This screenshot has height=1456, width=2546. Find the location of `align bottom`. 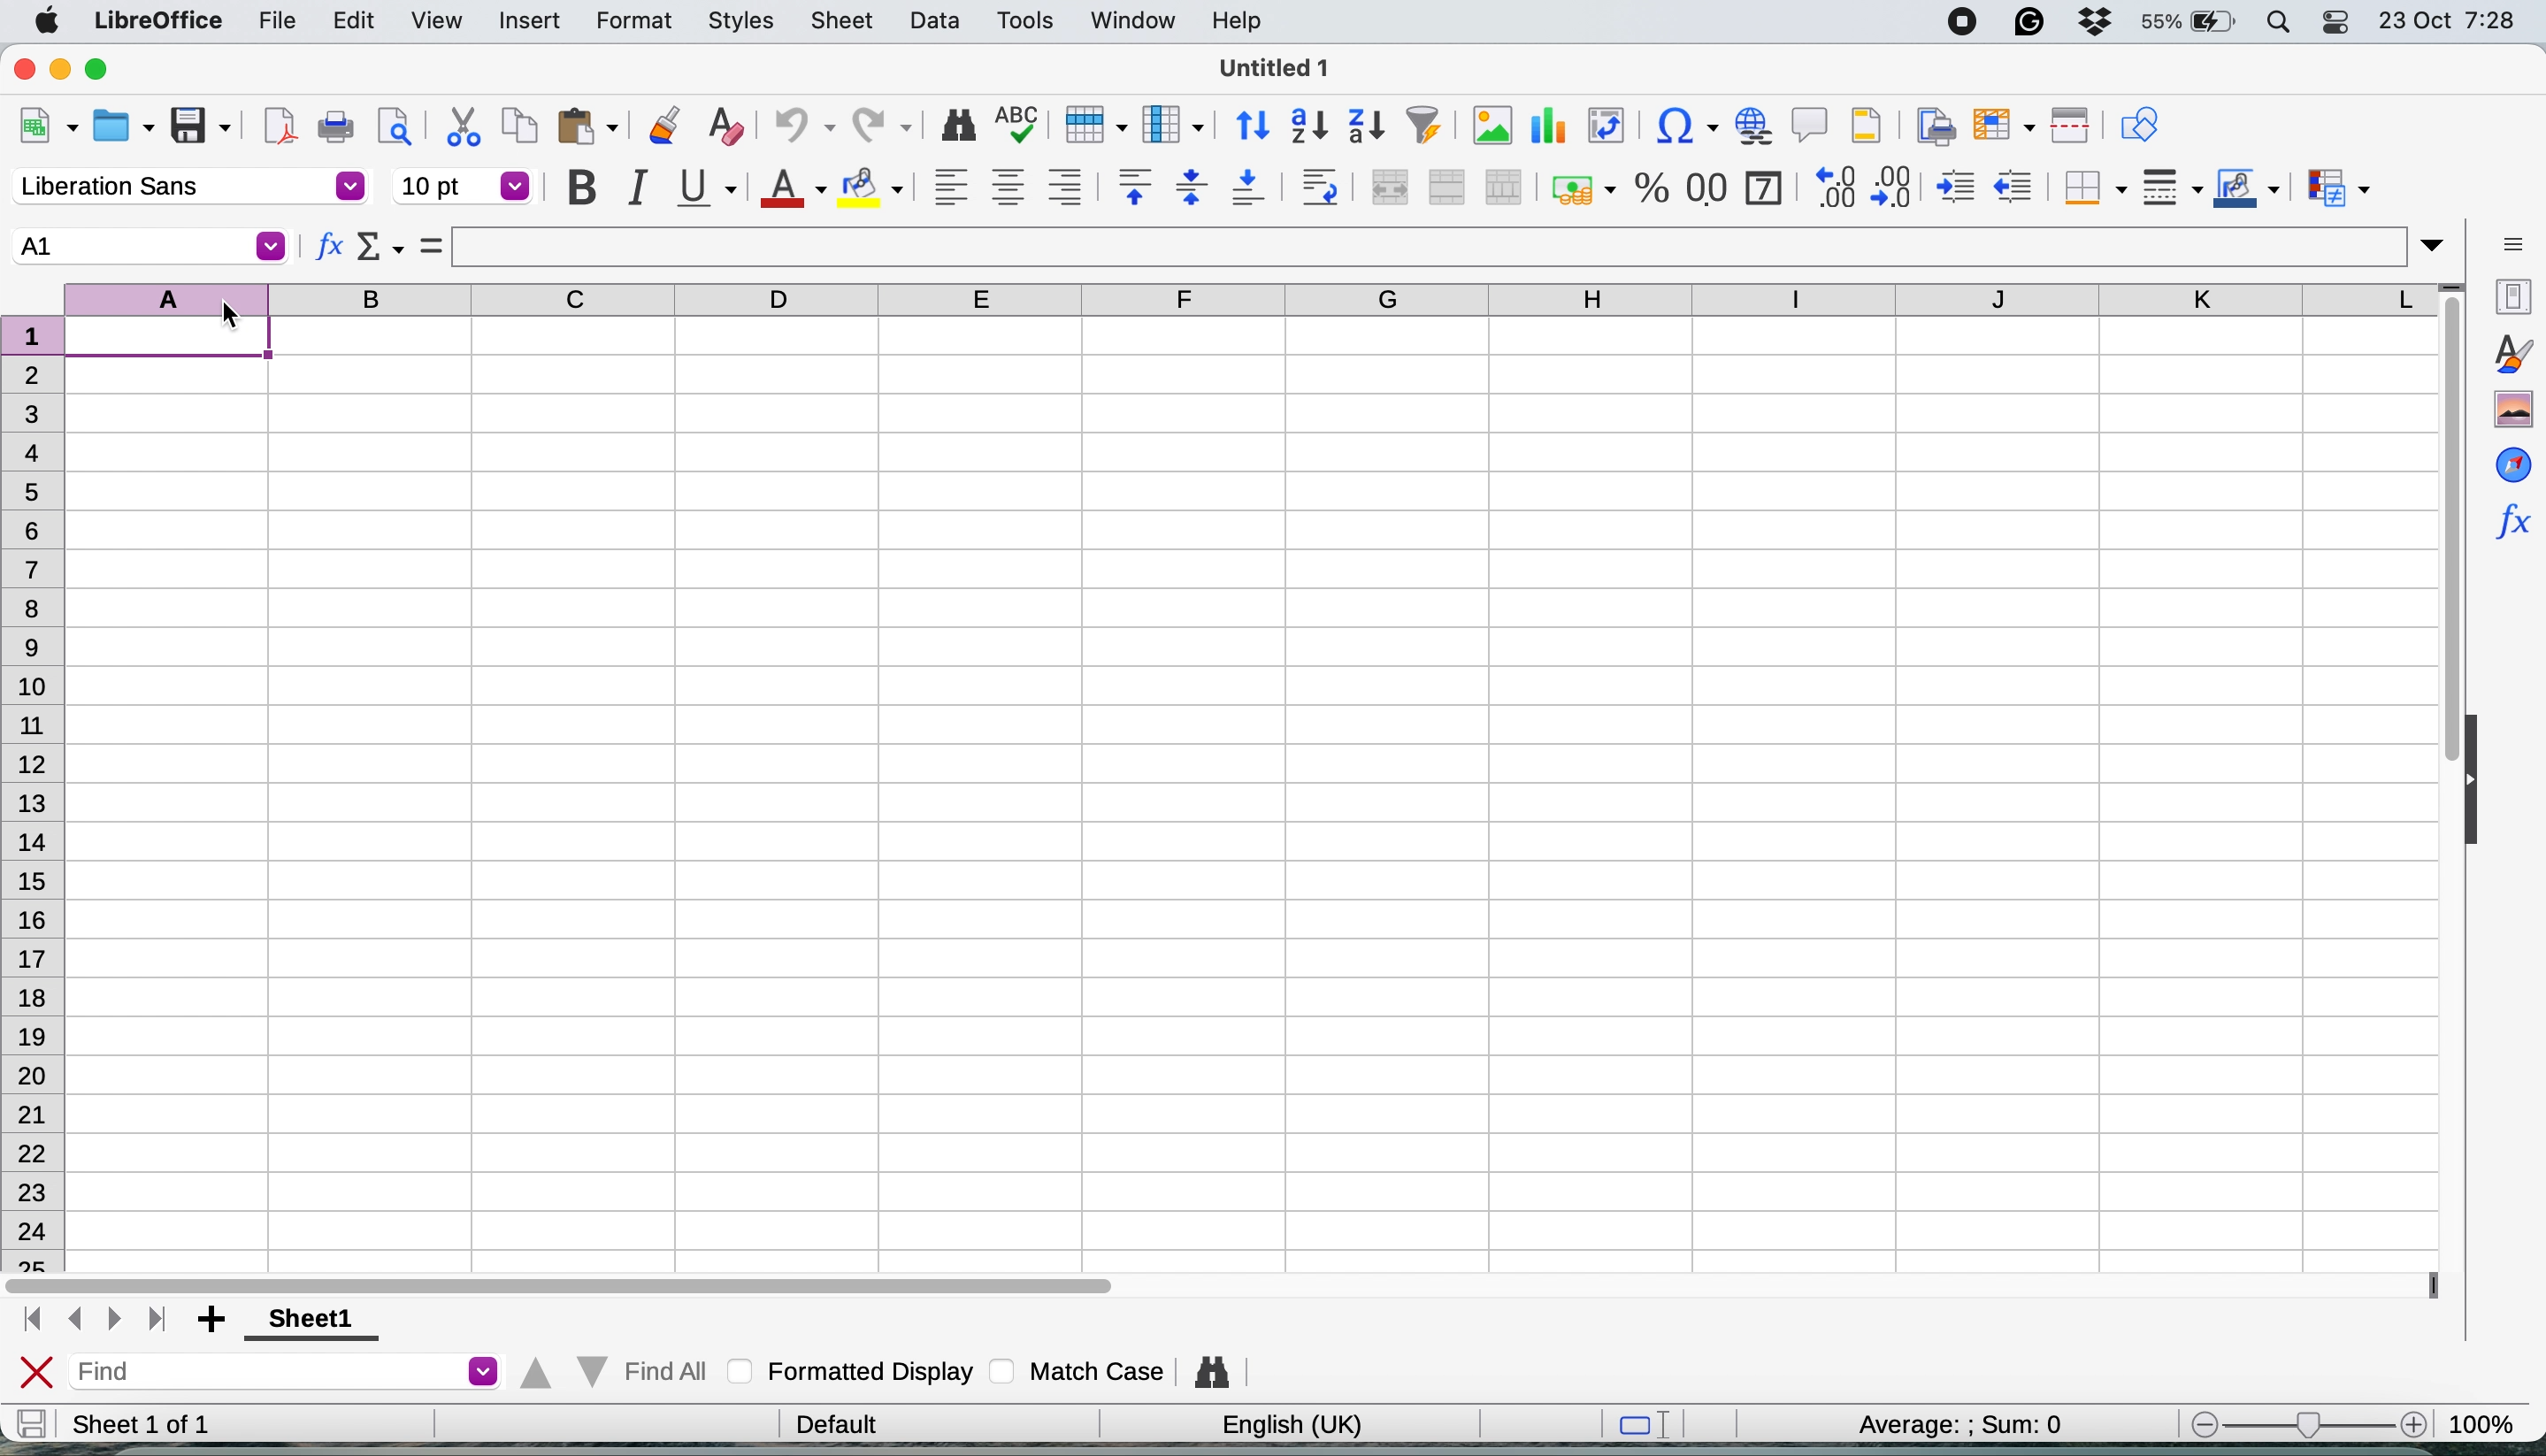

align bottom is located at coordinates (1257, 189).